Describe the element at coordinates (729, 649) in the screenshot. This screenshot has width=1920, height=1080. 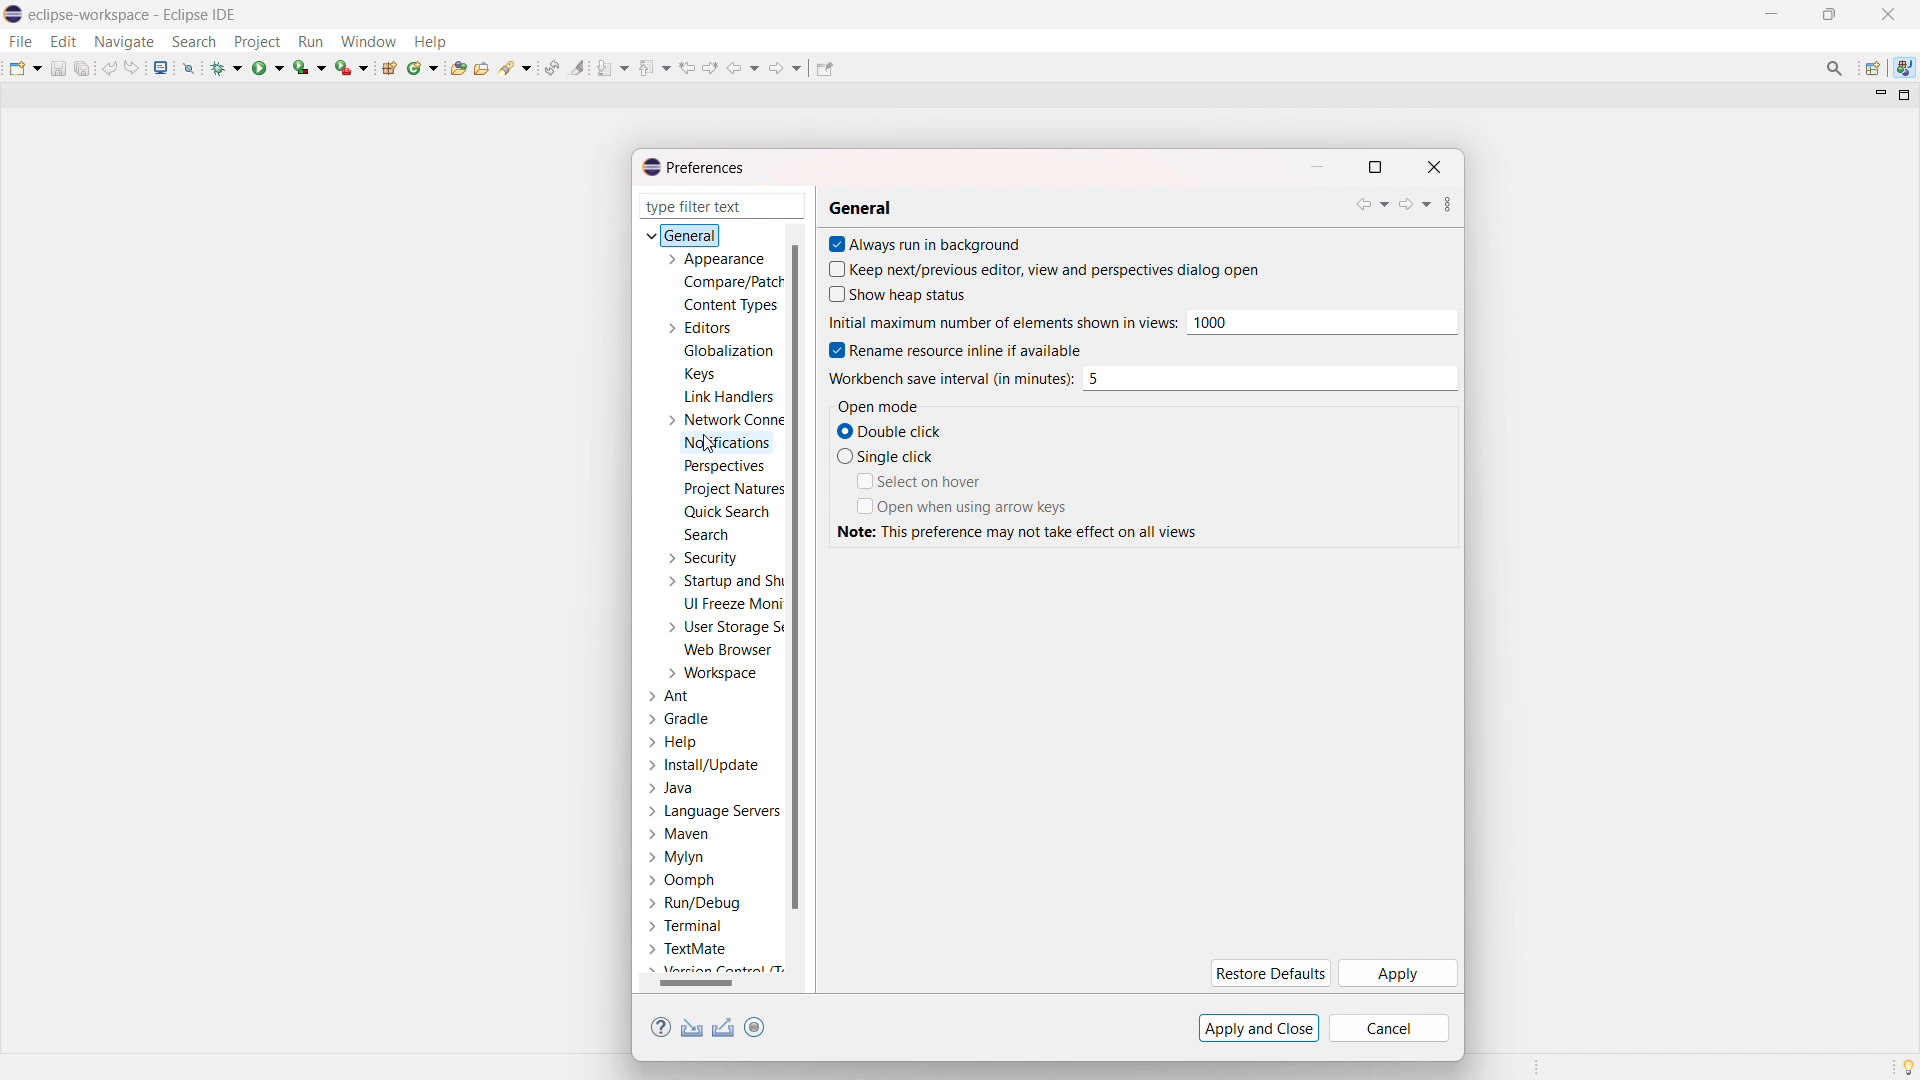
I see `web browser` at that location.